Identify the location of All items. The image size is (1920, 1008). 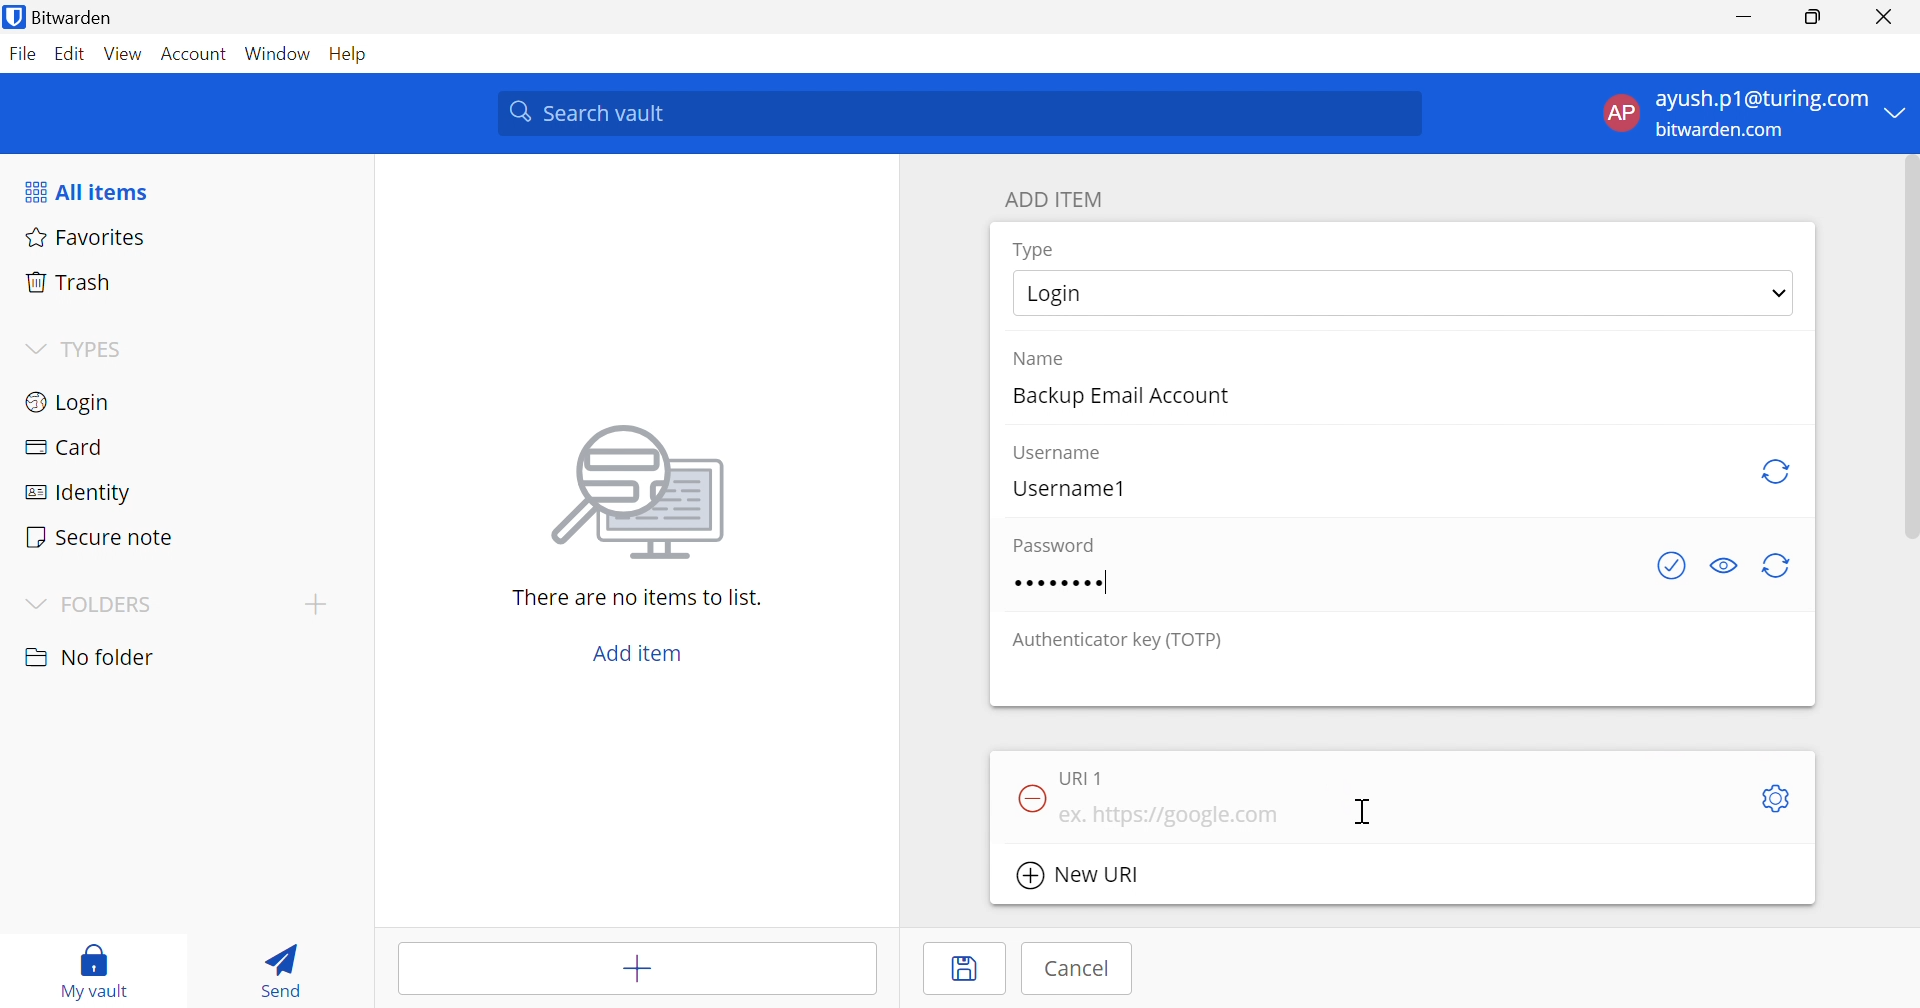
(89, 191).